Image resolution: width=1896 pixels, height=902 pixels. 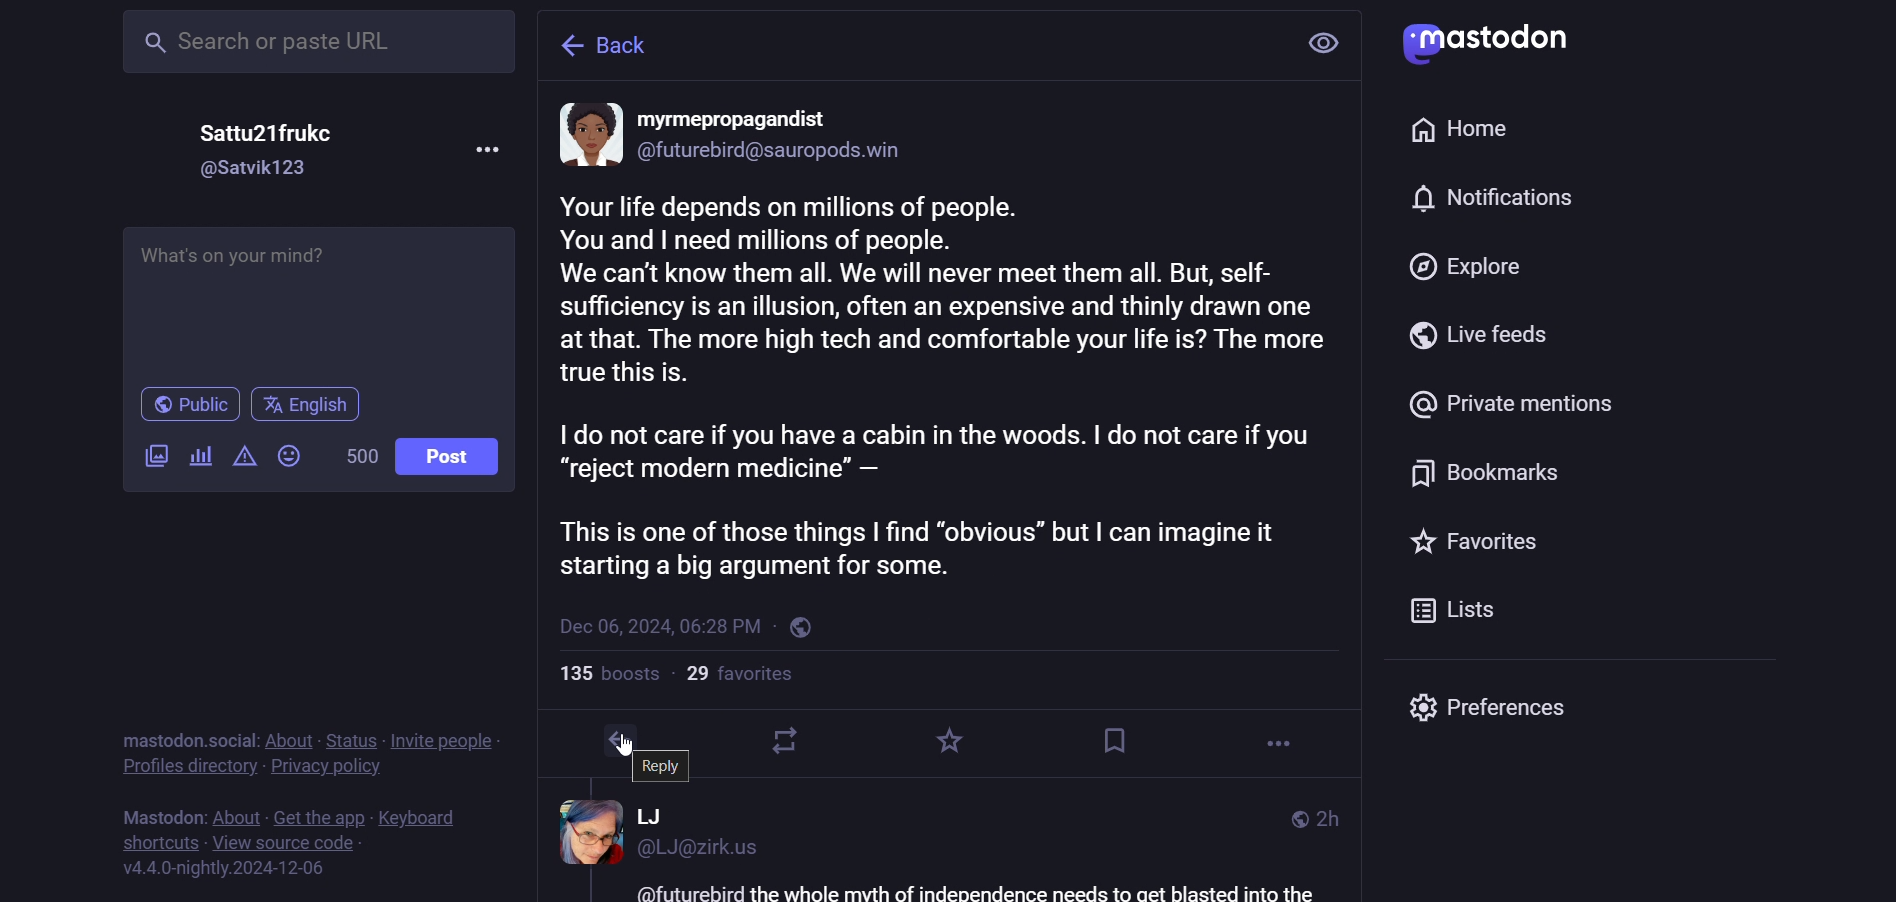 What do you see at coordinates (1109, 738) in the screenshot?
I see `bookmark` at bounding box center [1109, 738].